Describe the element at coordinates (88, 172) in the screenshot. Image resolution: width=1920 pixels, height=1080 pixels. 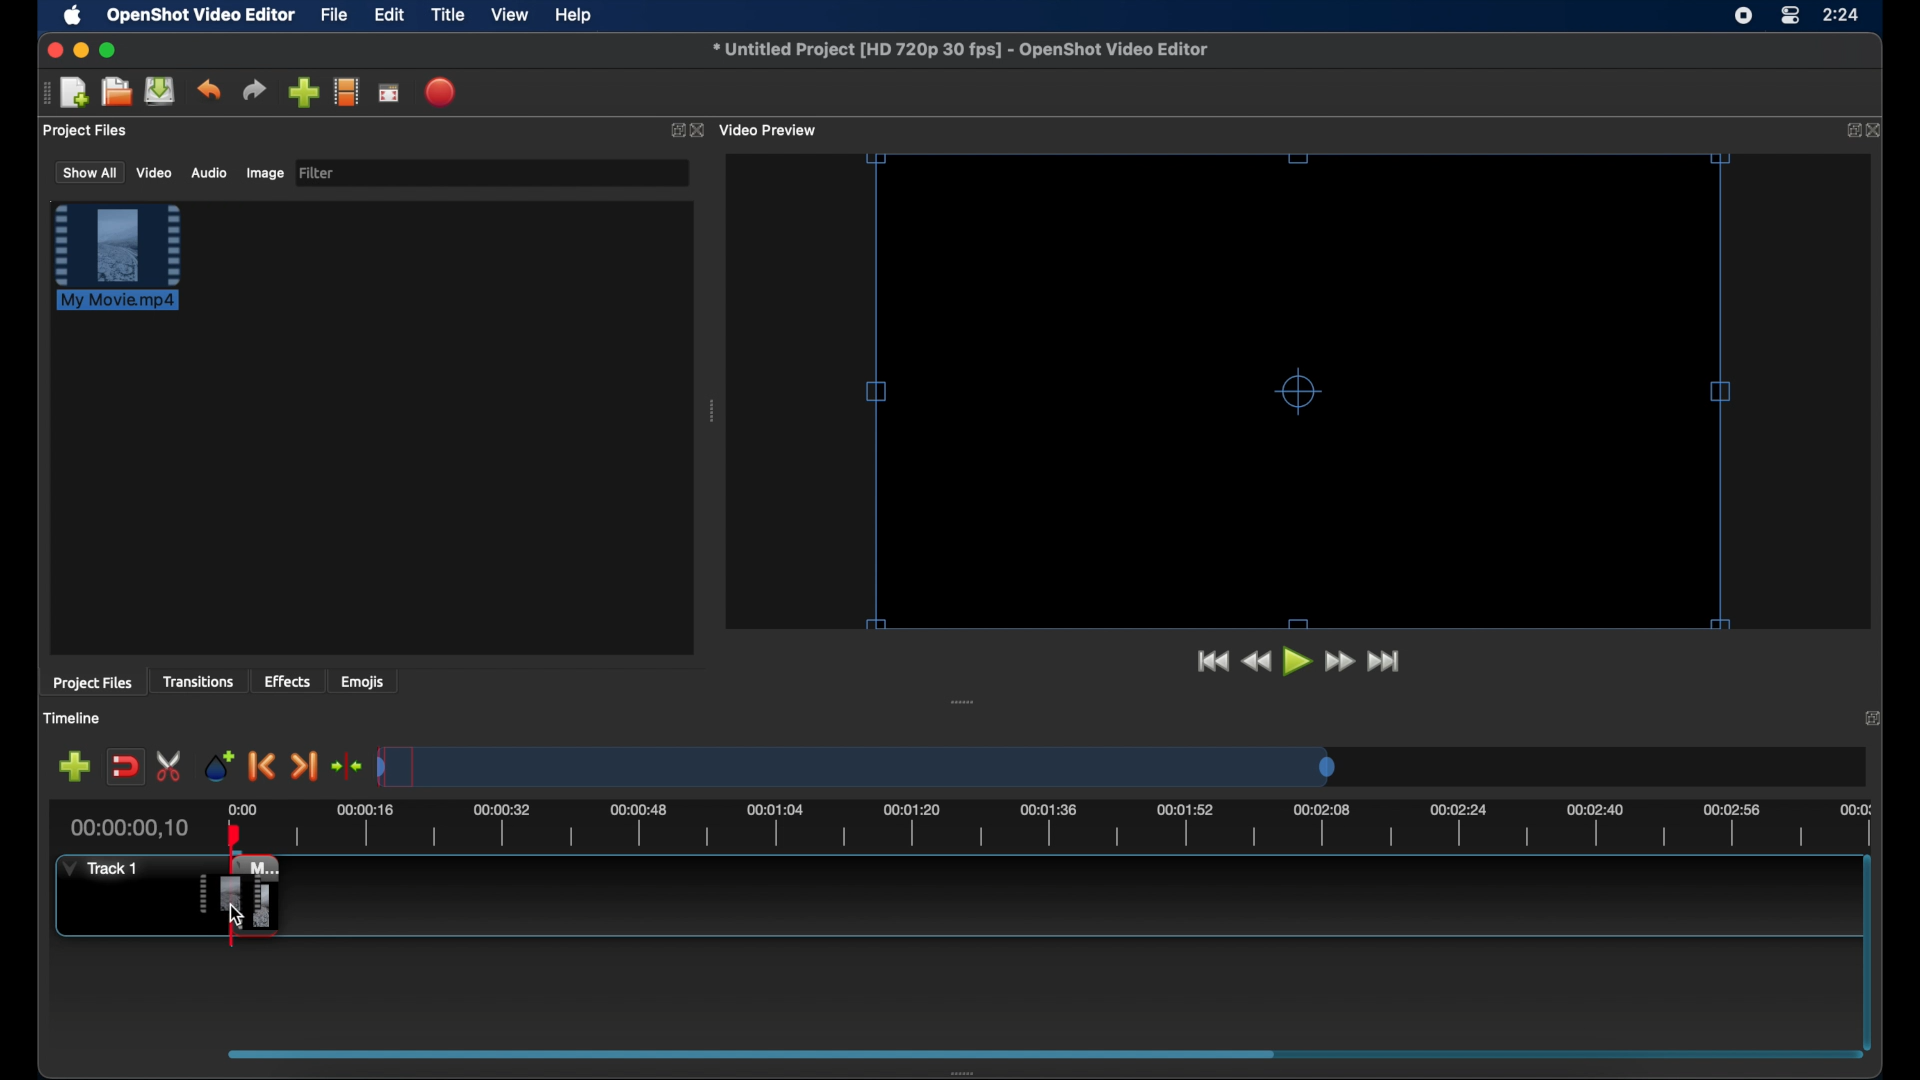
I see `show all` at that location.